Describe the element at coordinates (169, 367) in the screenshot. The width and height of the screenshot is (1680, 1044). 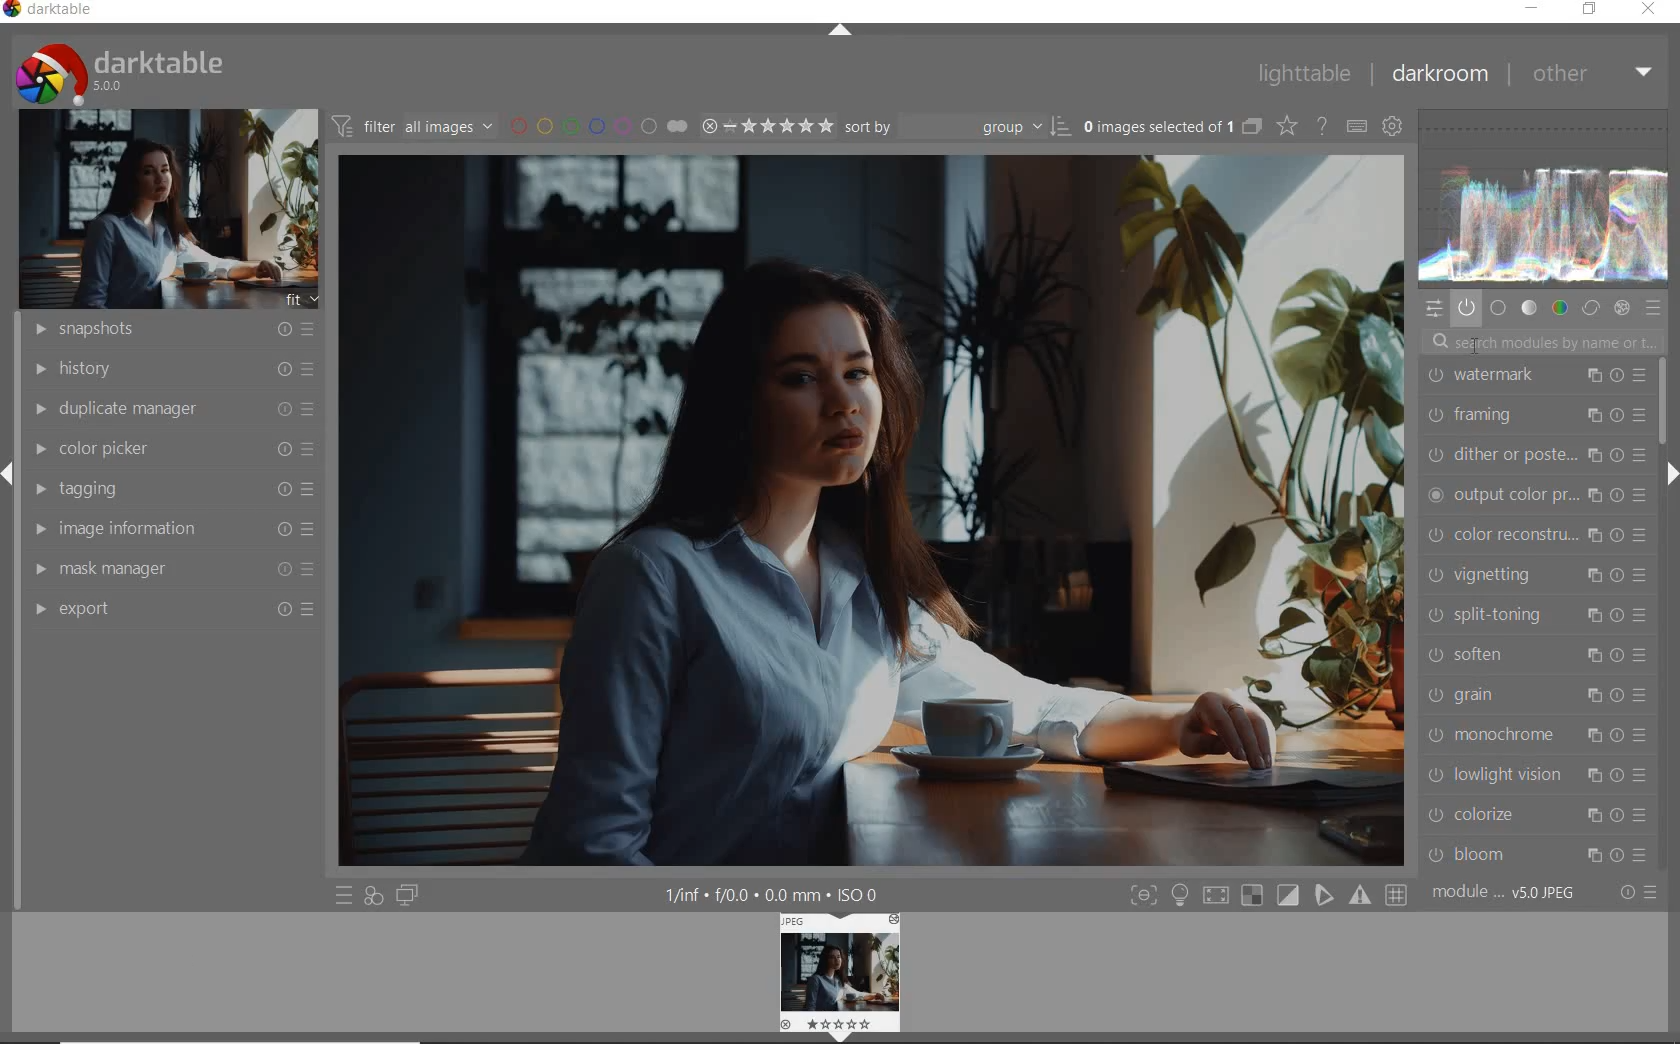
I see `history` at that location.